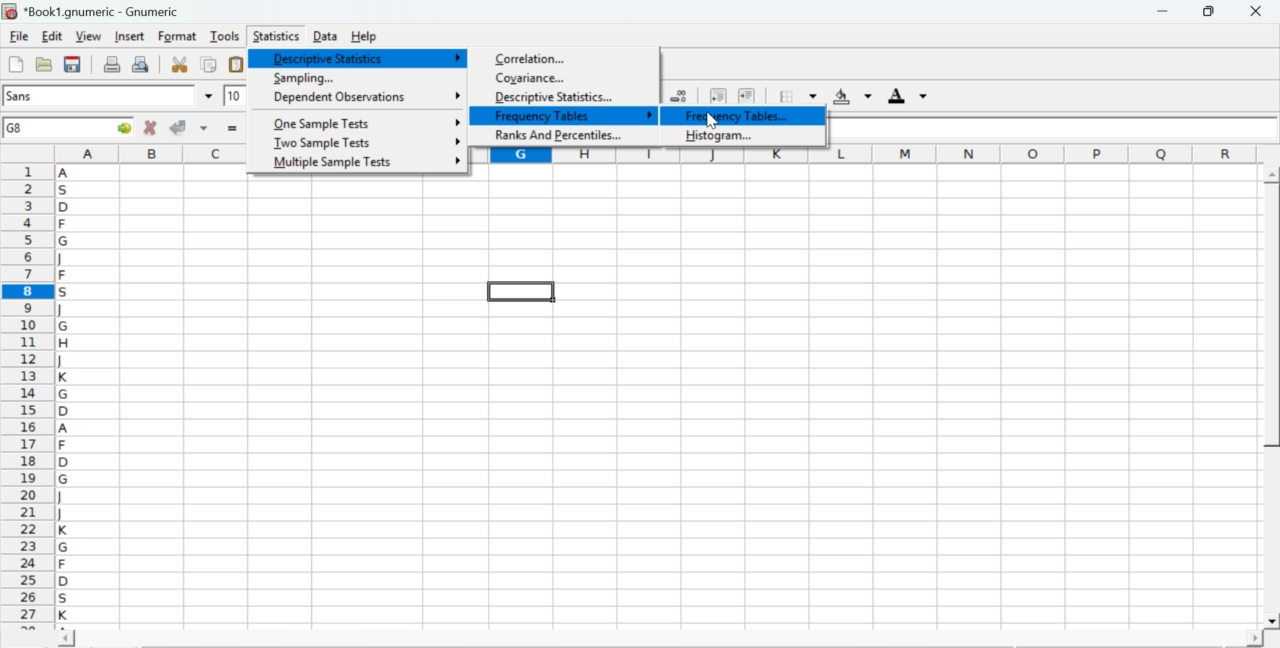 Image resolution: width=1280 pixels, height=648 pixels. What do you see at coordinates (238, 65) in the screenshot?
I see `paste` at bounding box center [238, 65].